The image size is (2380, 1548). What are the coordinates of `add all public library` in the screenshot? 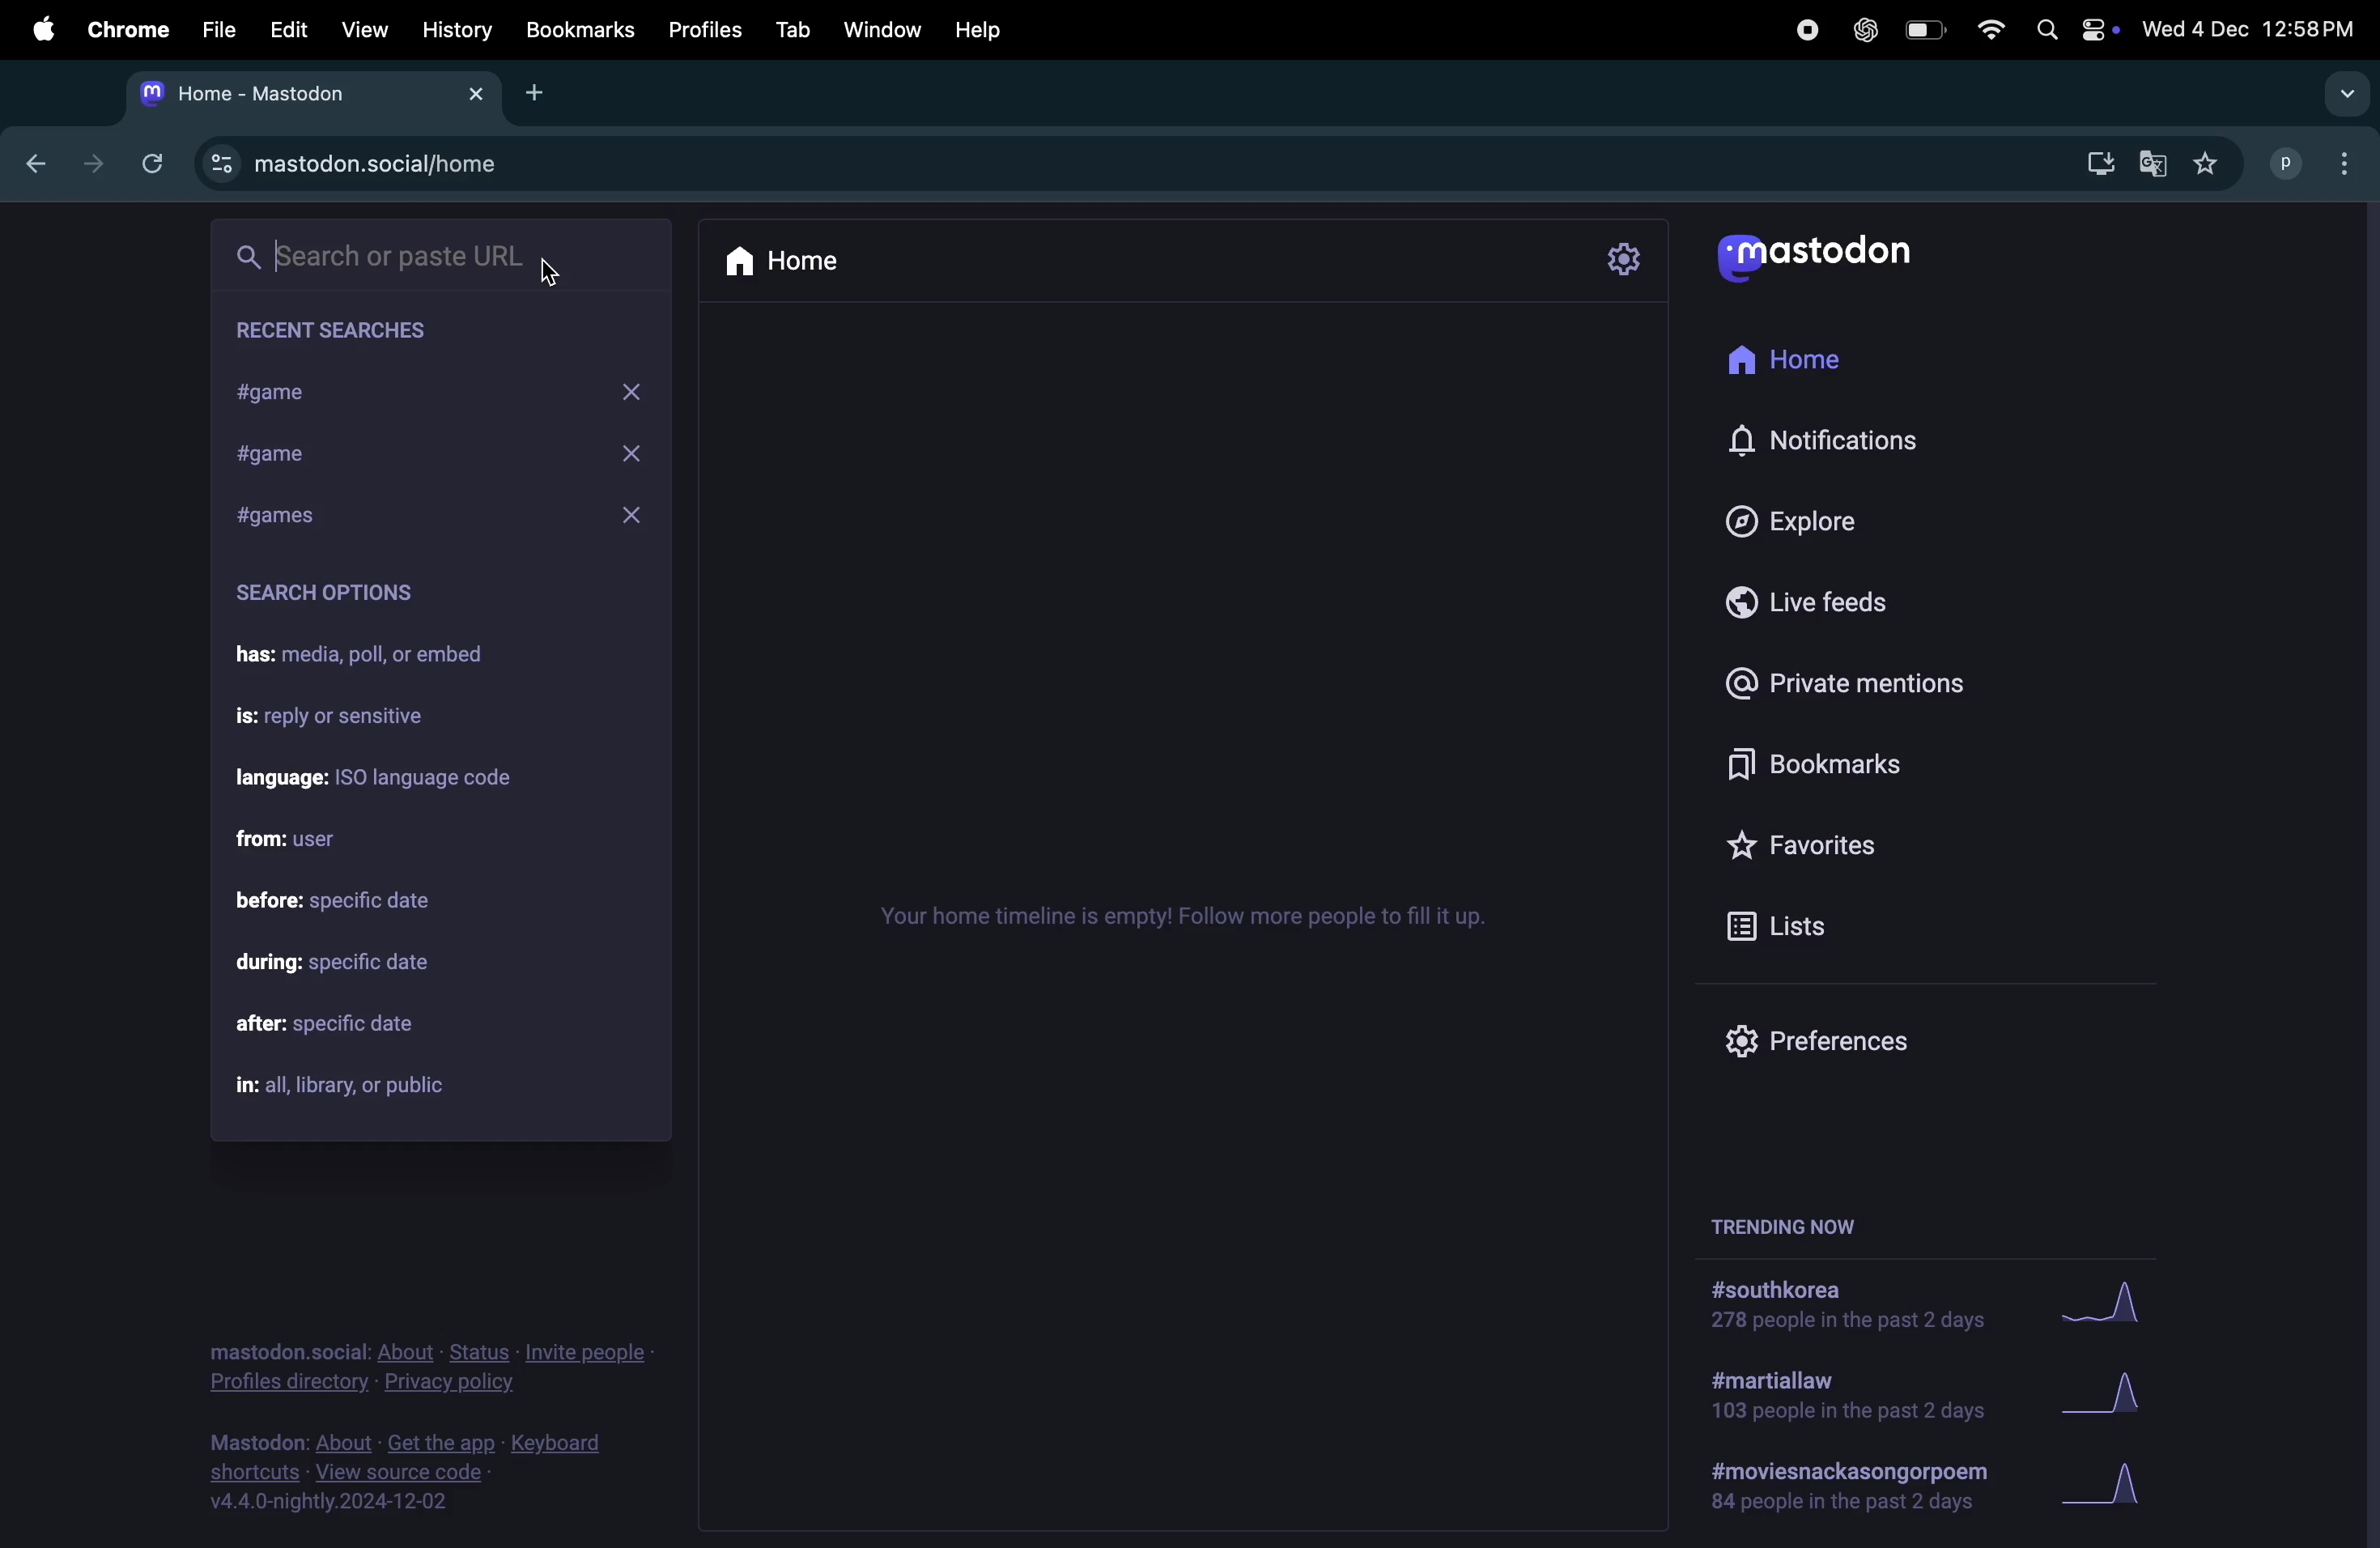 It's located at (359, 1087).